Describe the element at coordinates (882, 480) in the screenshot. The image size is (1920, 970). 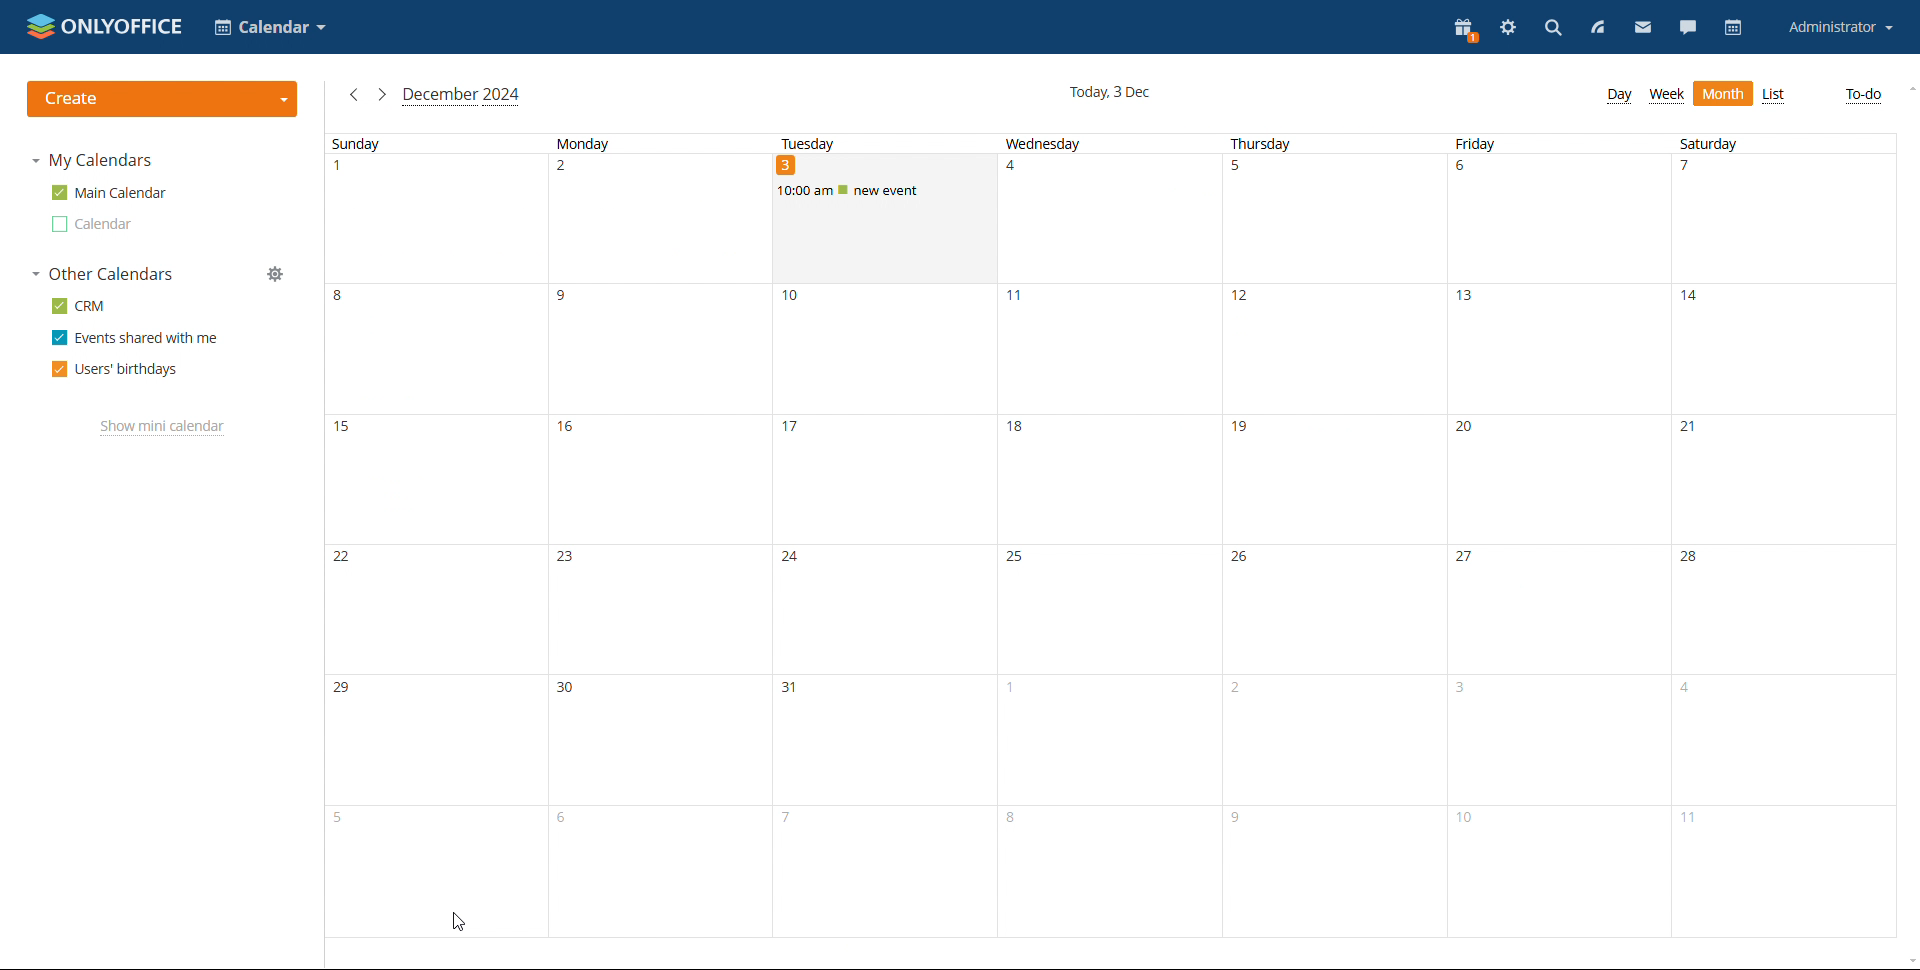
I see `17` at that location.